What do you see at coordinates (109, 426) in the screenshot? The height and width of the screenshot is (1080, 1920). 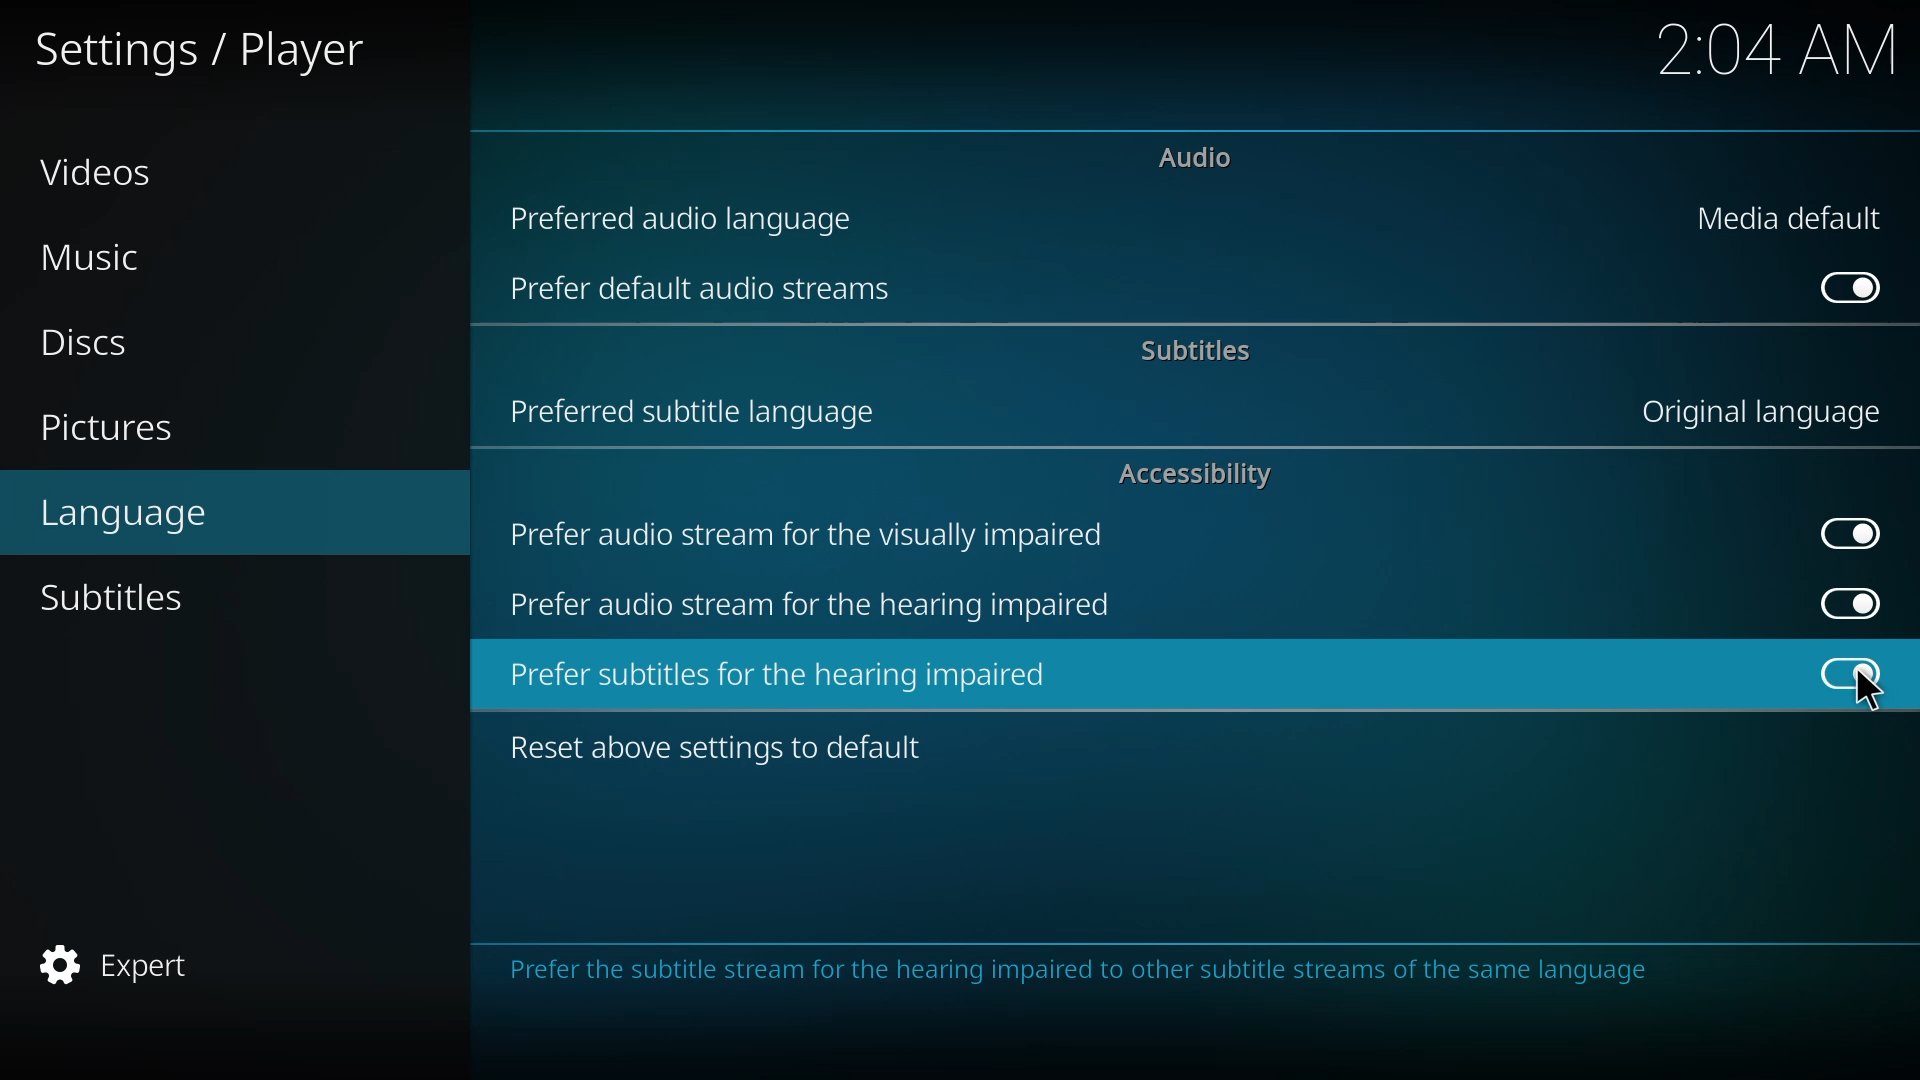 I see `pictures` at bounding box center [109, 426].